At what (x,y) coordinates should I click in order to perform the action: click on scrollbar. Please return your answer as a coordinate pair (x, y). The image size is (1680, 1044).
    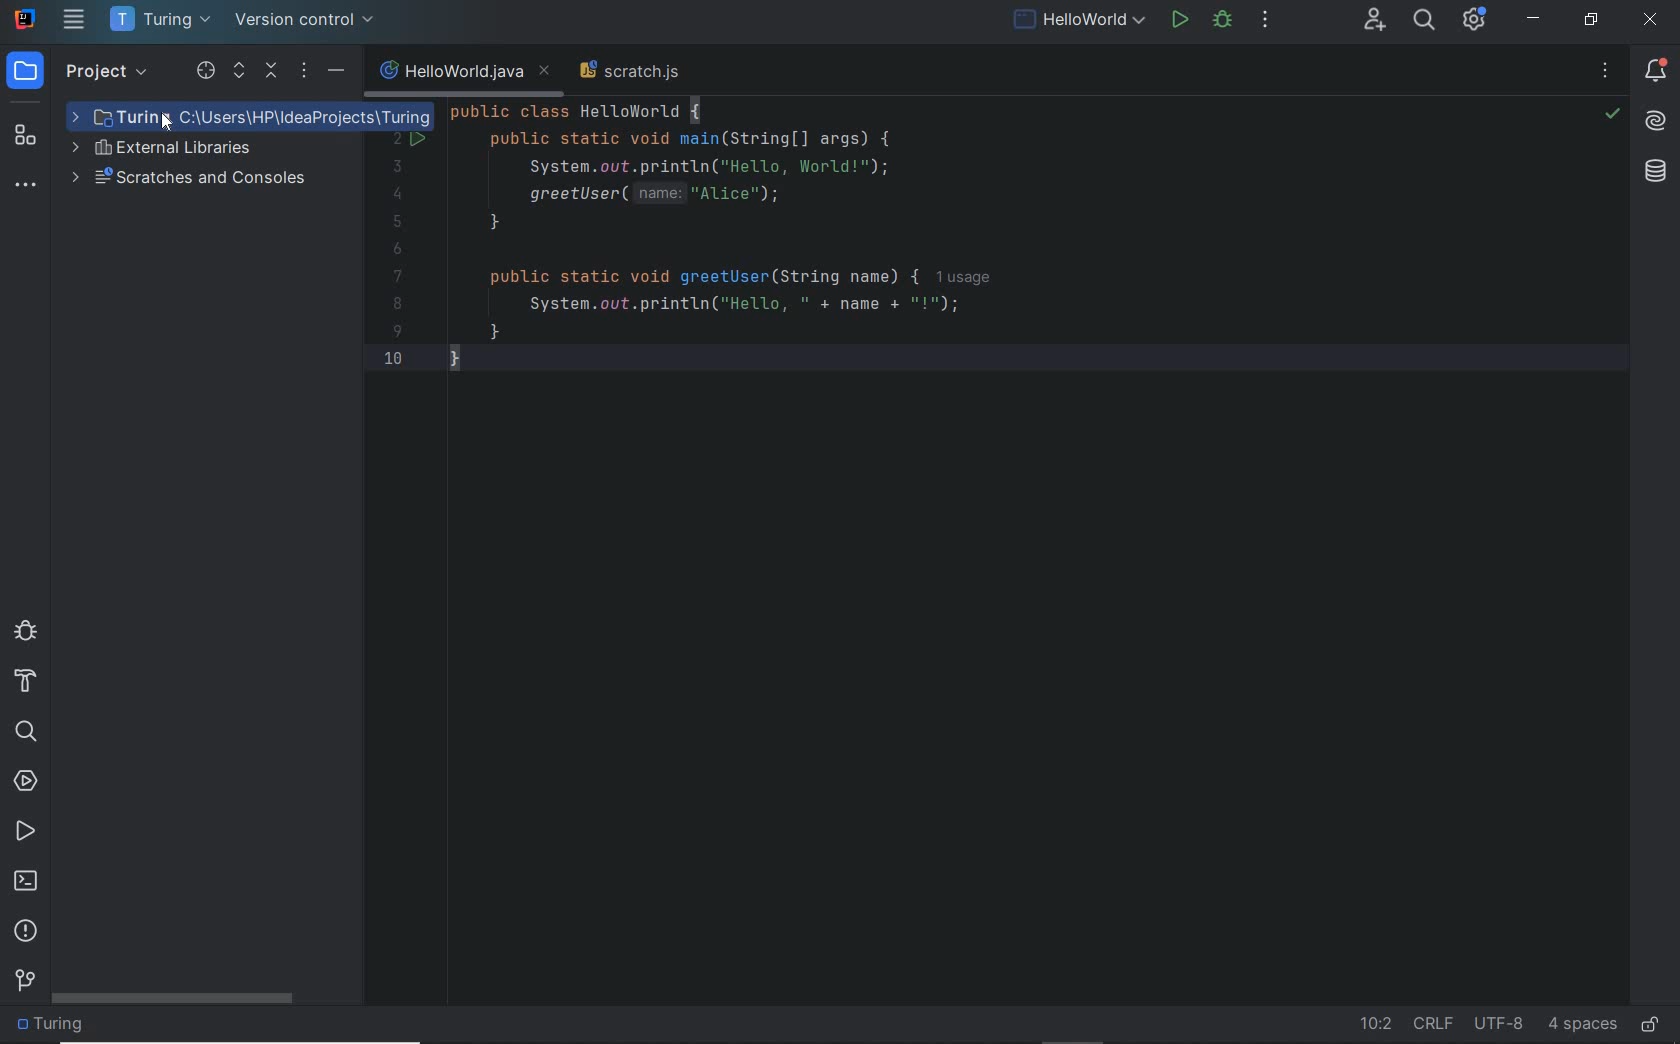
    Looking at the image, I should click on (173, 999).